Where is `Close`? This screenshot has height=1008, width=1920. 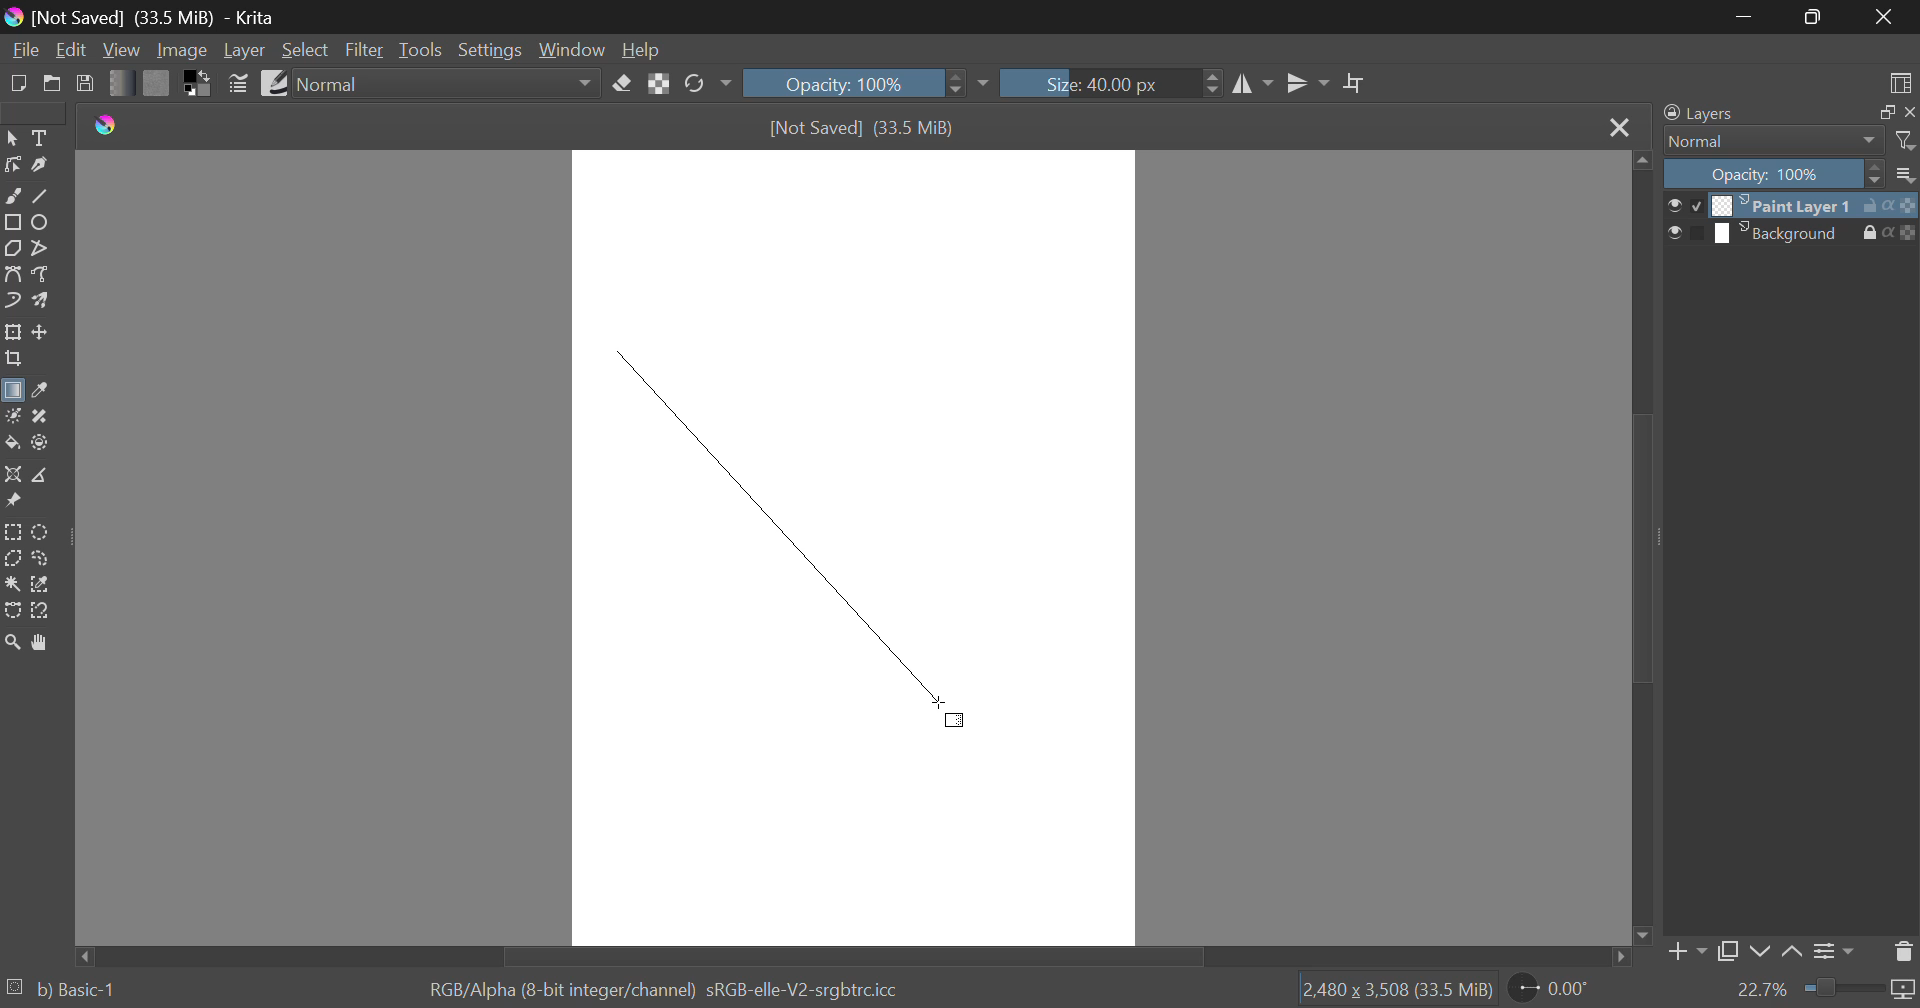 Close is located at coordinates (1618, 127).